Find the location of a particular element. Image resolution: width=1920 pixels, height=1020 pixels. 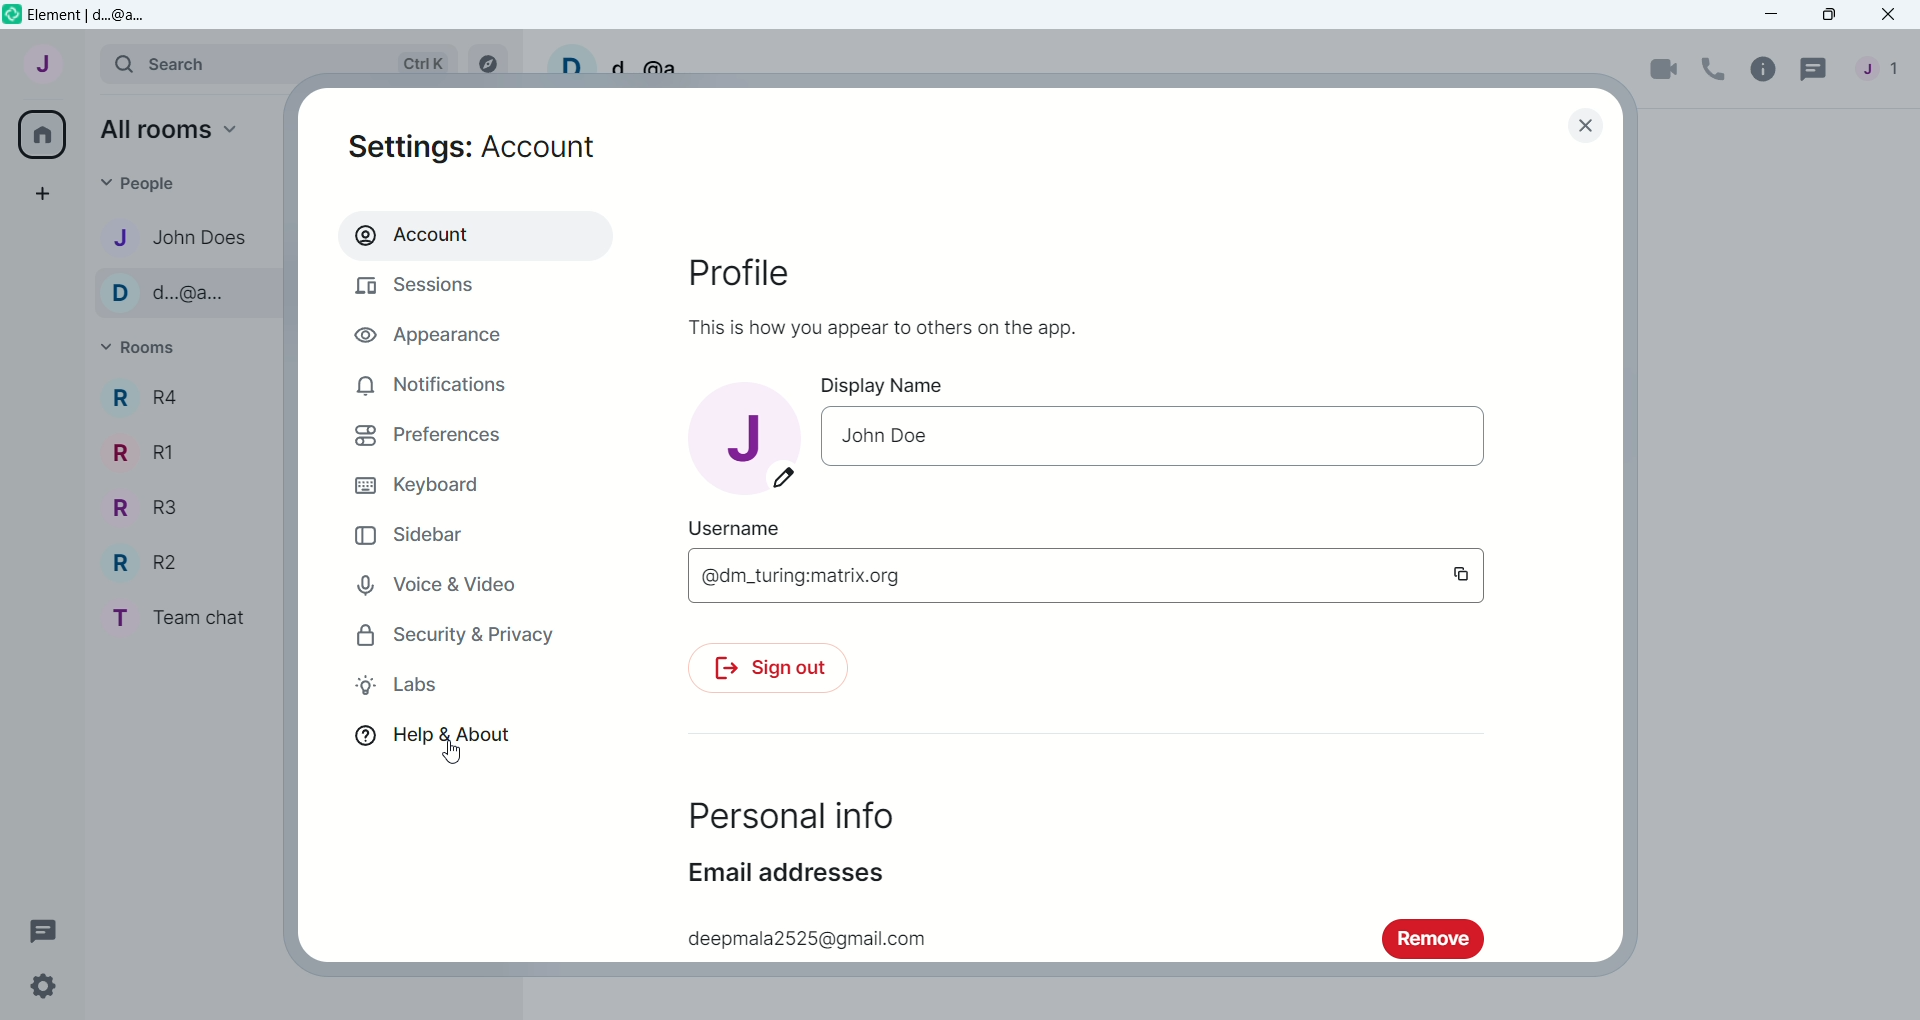

This is how you appear to others on the app. is located at coordinates (887, 324).